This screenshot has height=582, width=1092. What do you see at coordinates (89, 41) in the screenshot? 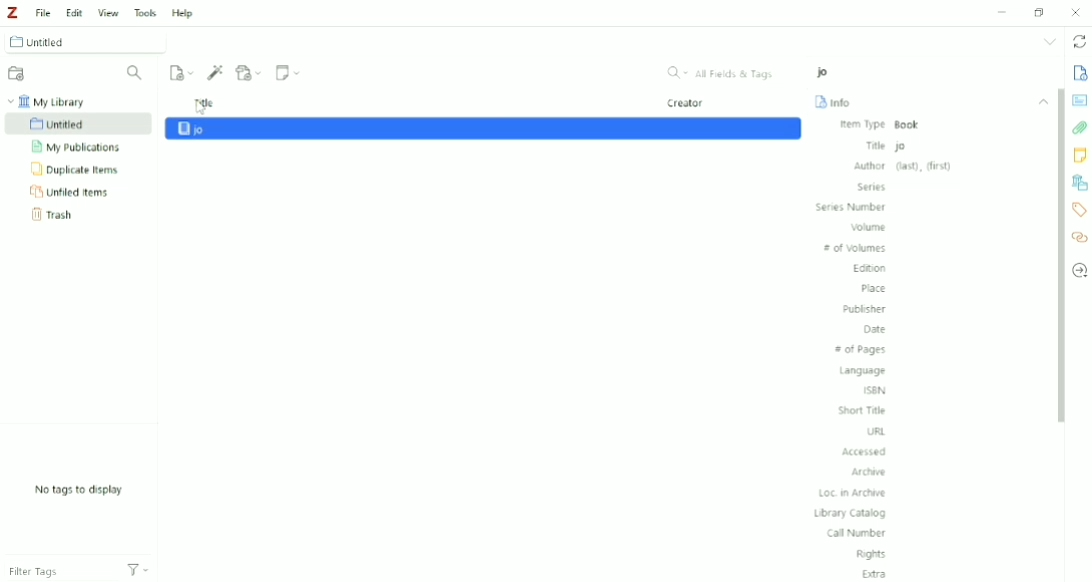
I see `Untitled` at bounding box center [89, 41].